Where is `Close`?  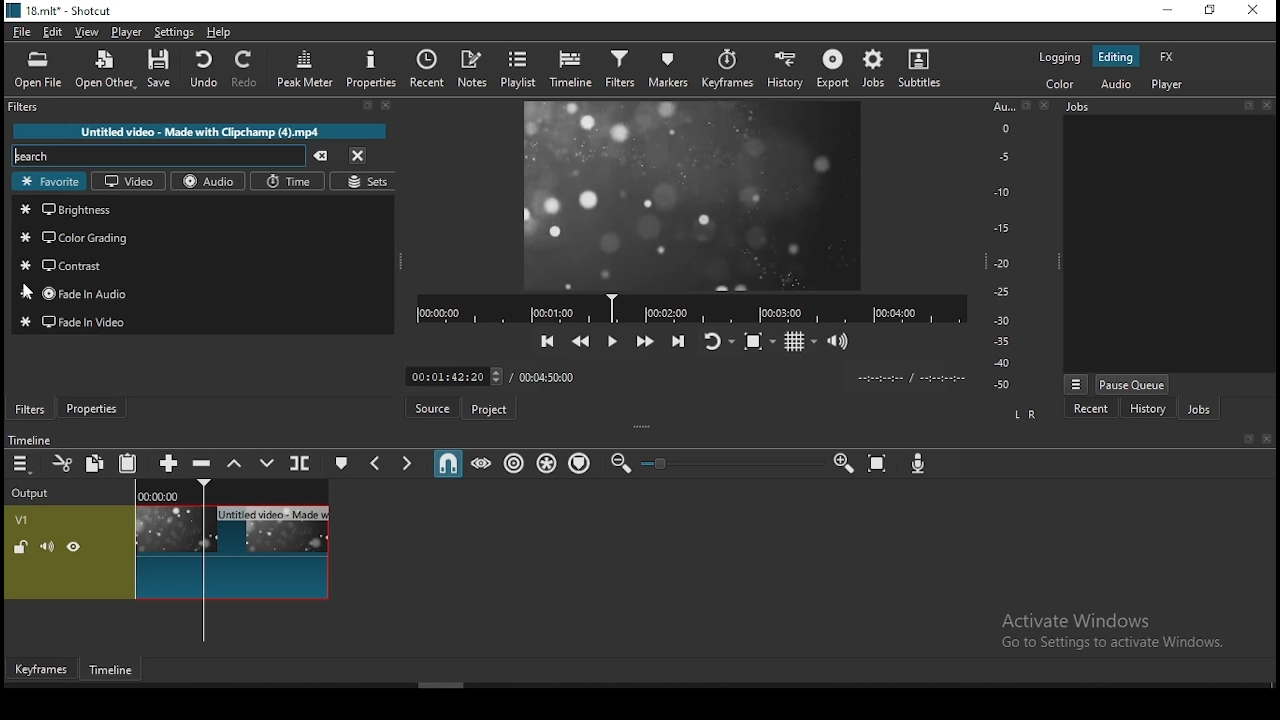 Close is located at coordinates (387, 105).